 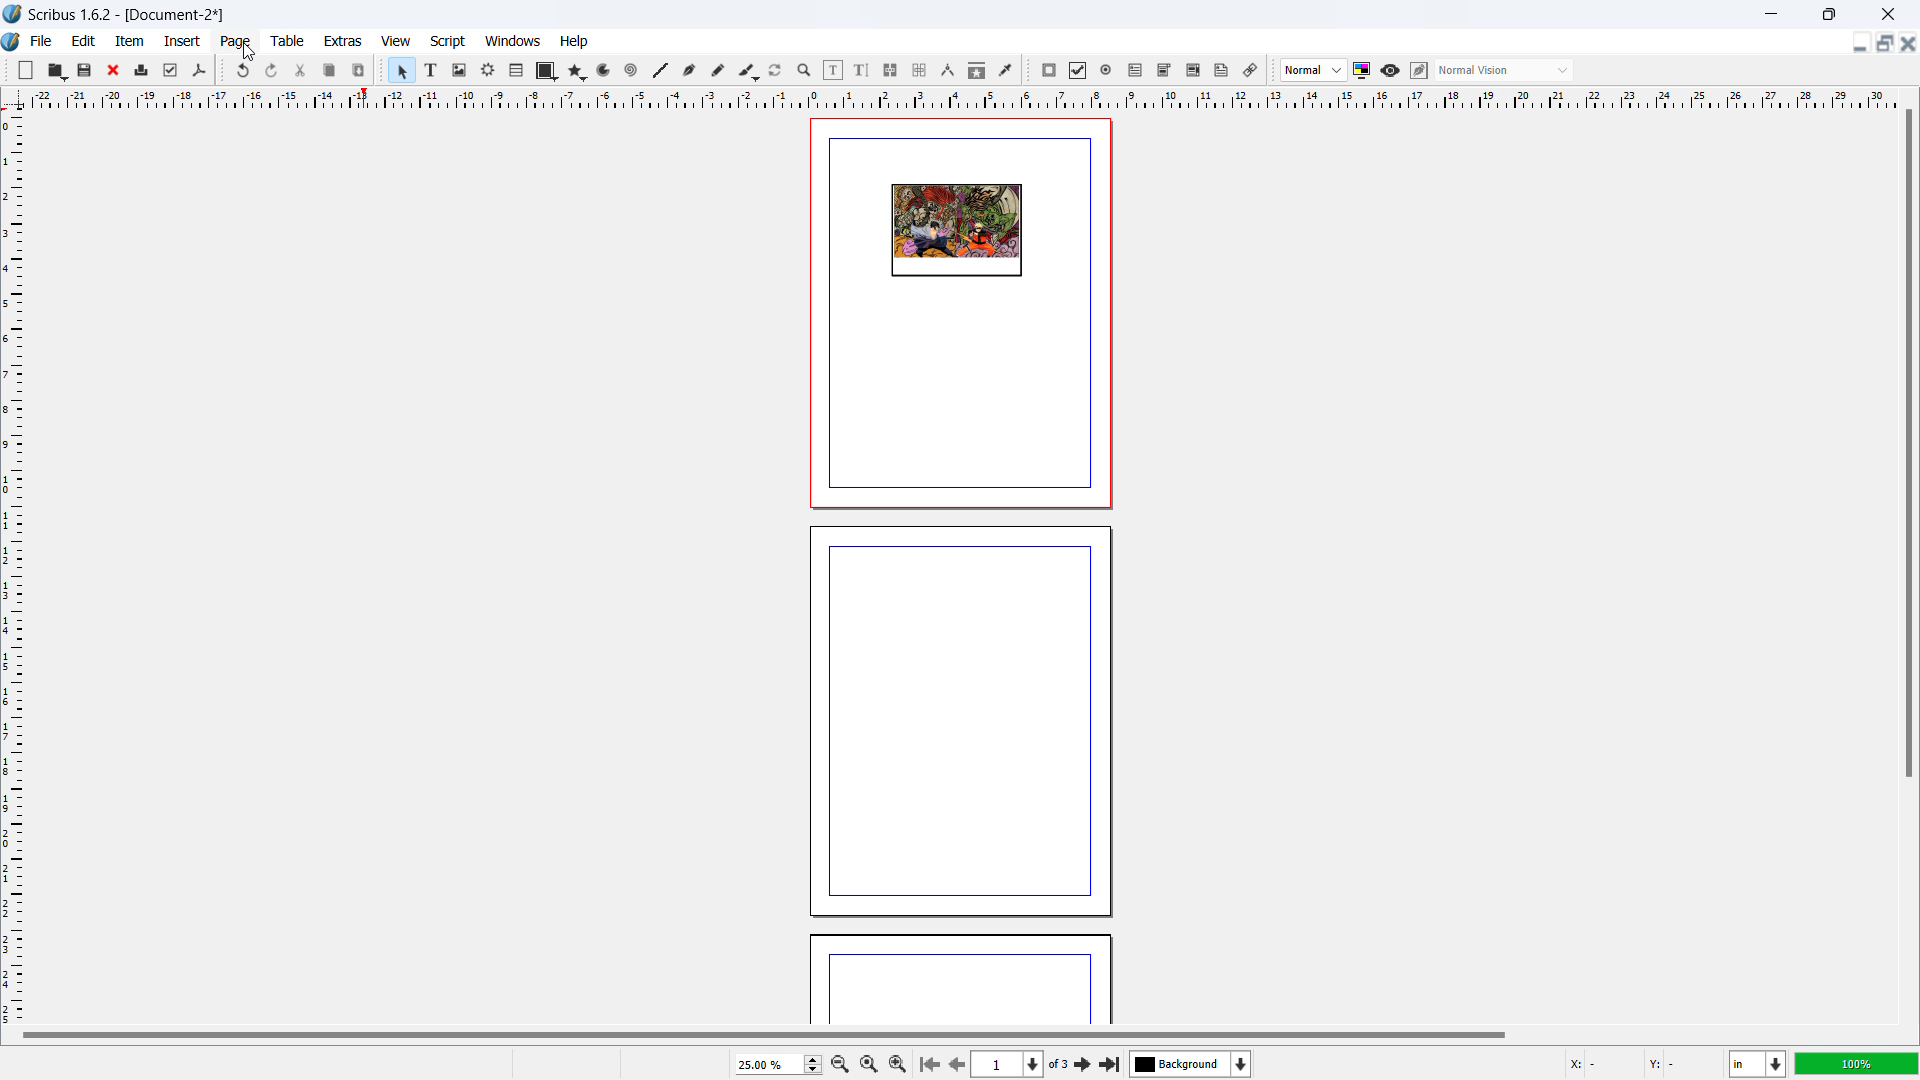 I want to click on link annotation, so click(x=1251, y=70).